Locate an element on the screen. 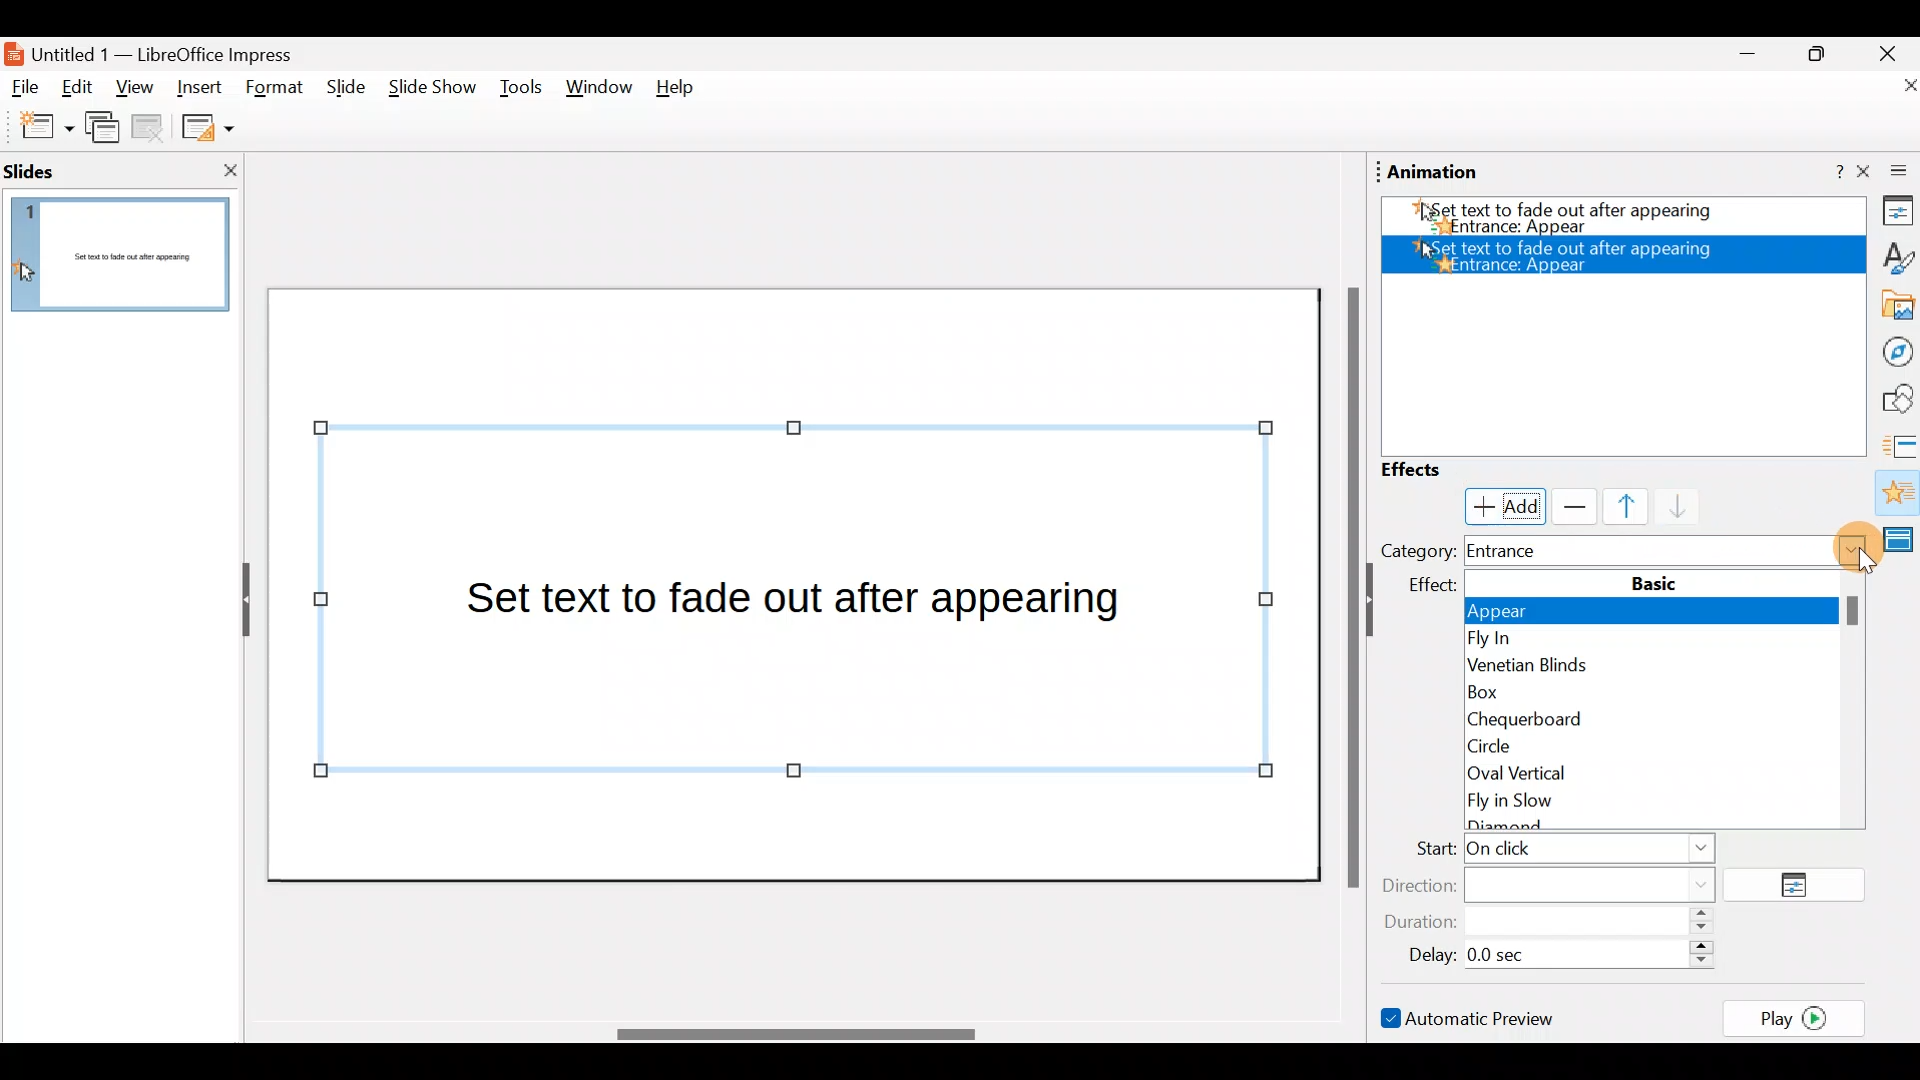 Image resolution: width=1920 pixels, height=1080 pixels. Appear effect added is located at coordinates (1571, 255).